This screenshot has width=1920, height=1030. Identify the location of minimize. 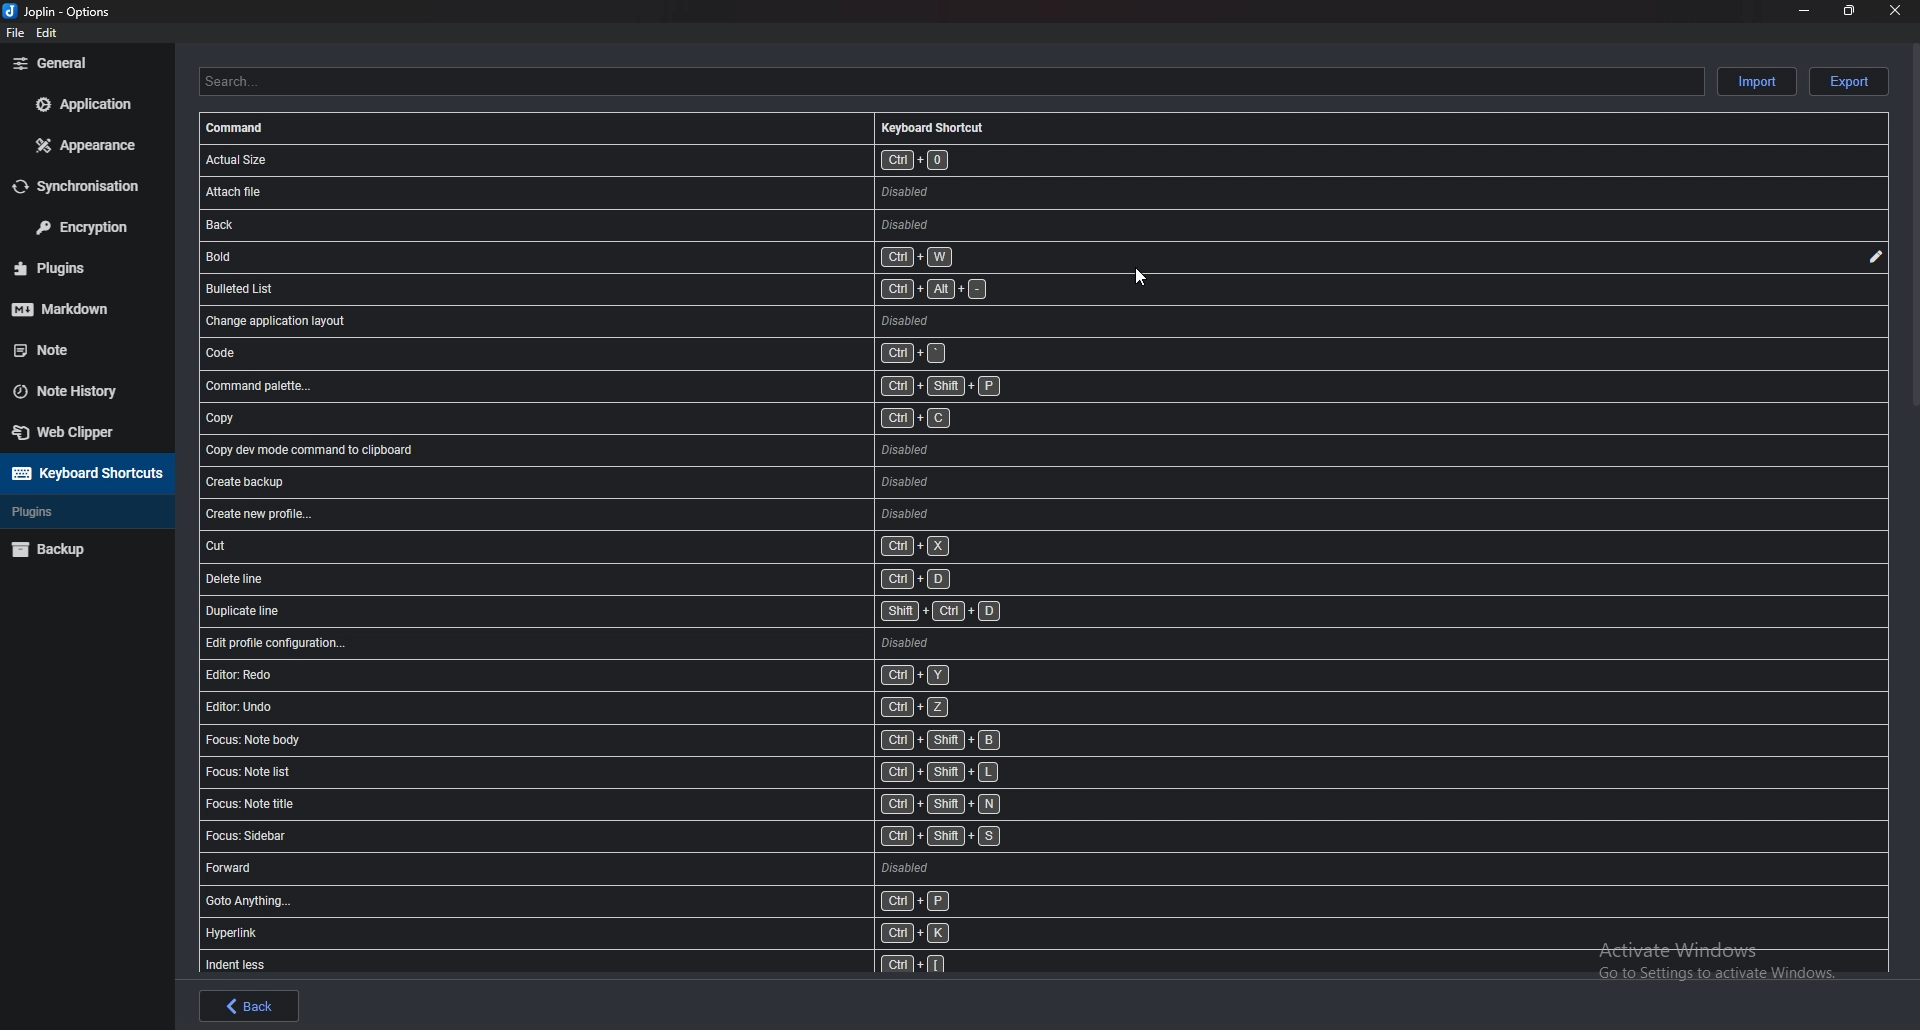
(1804, 11).